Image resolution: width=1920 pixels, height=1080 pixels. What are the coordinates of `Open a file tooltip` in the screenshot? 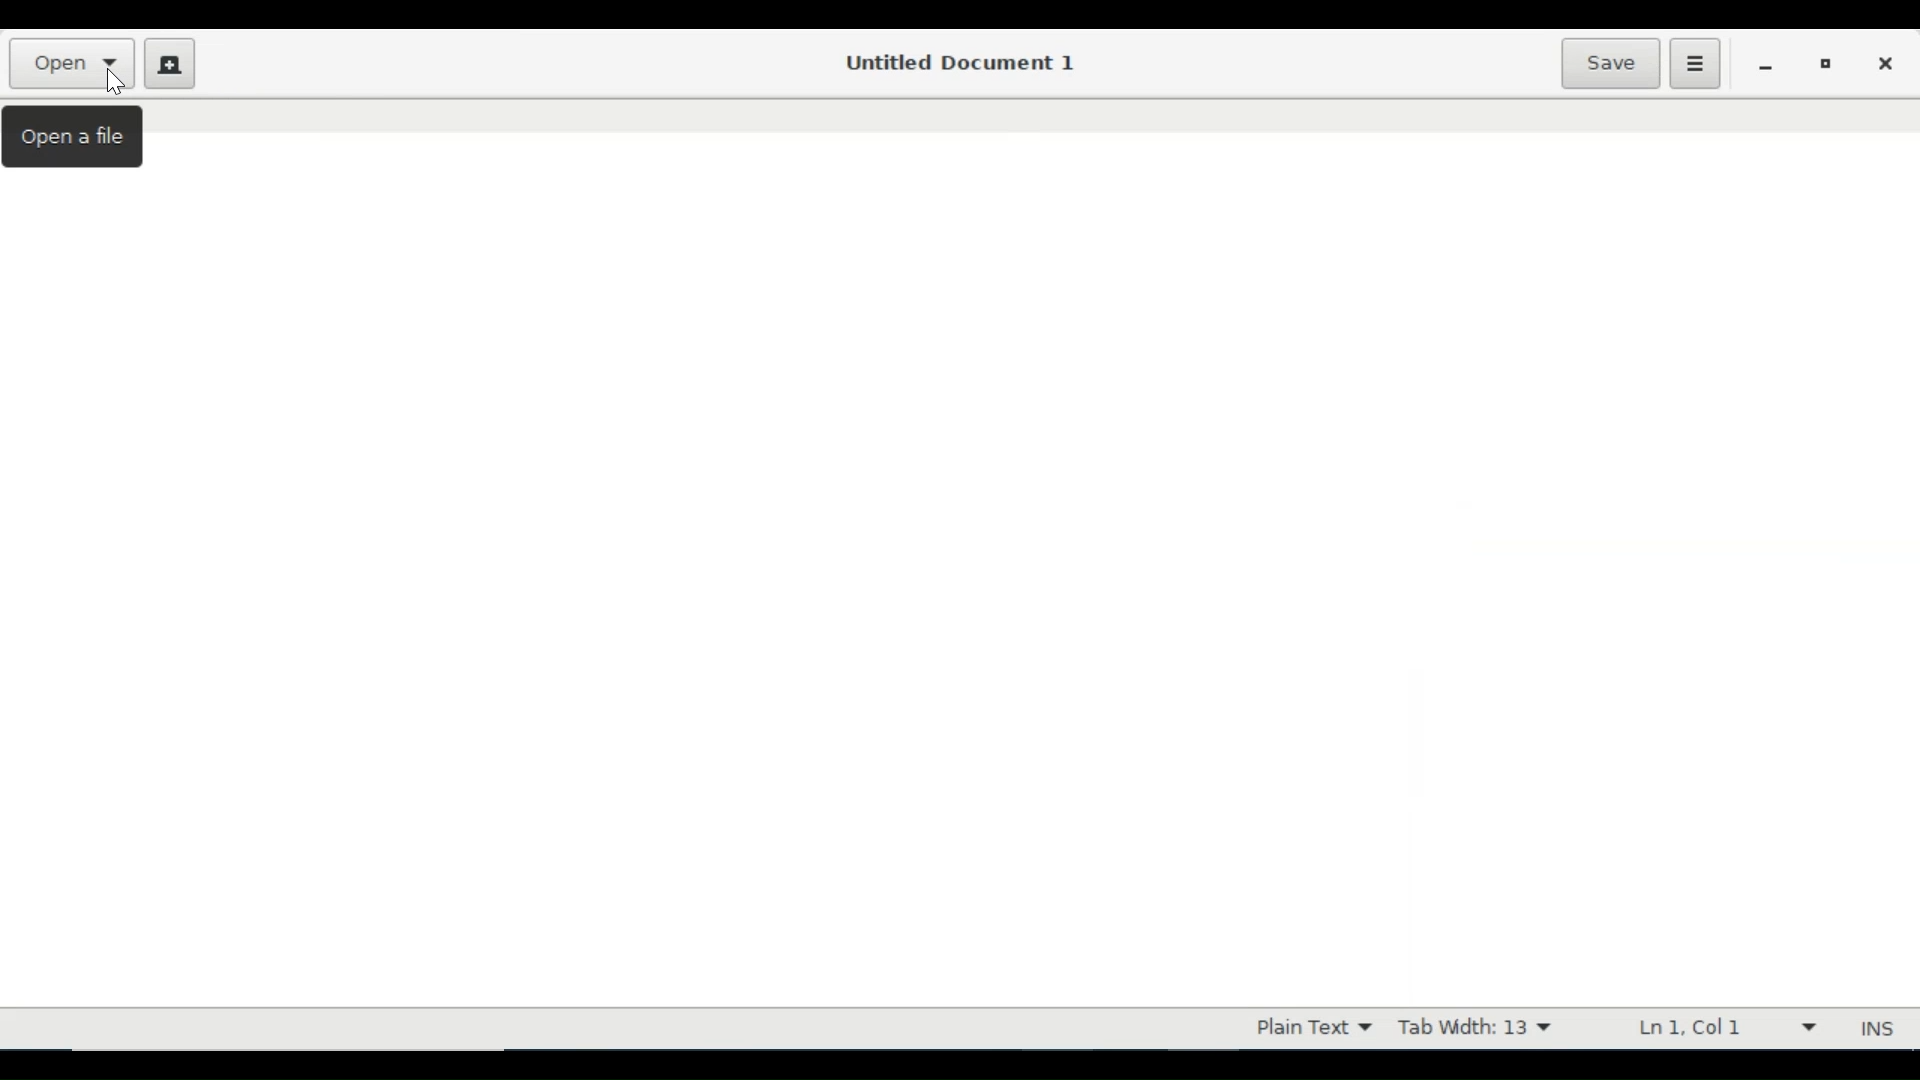 It's located at (72, 137).